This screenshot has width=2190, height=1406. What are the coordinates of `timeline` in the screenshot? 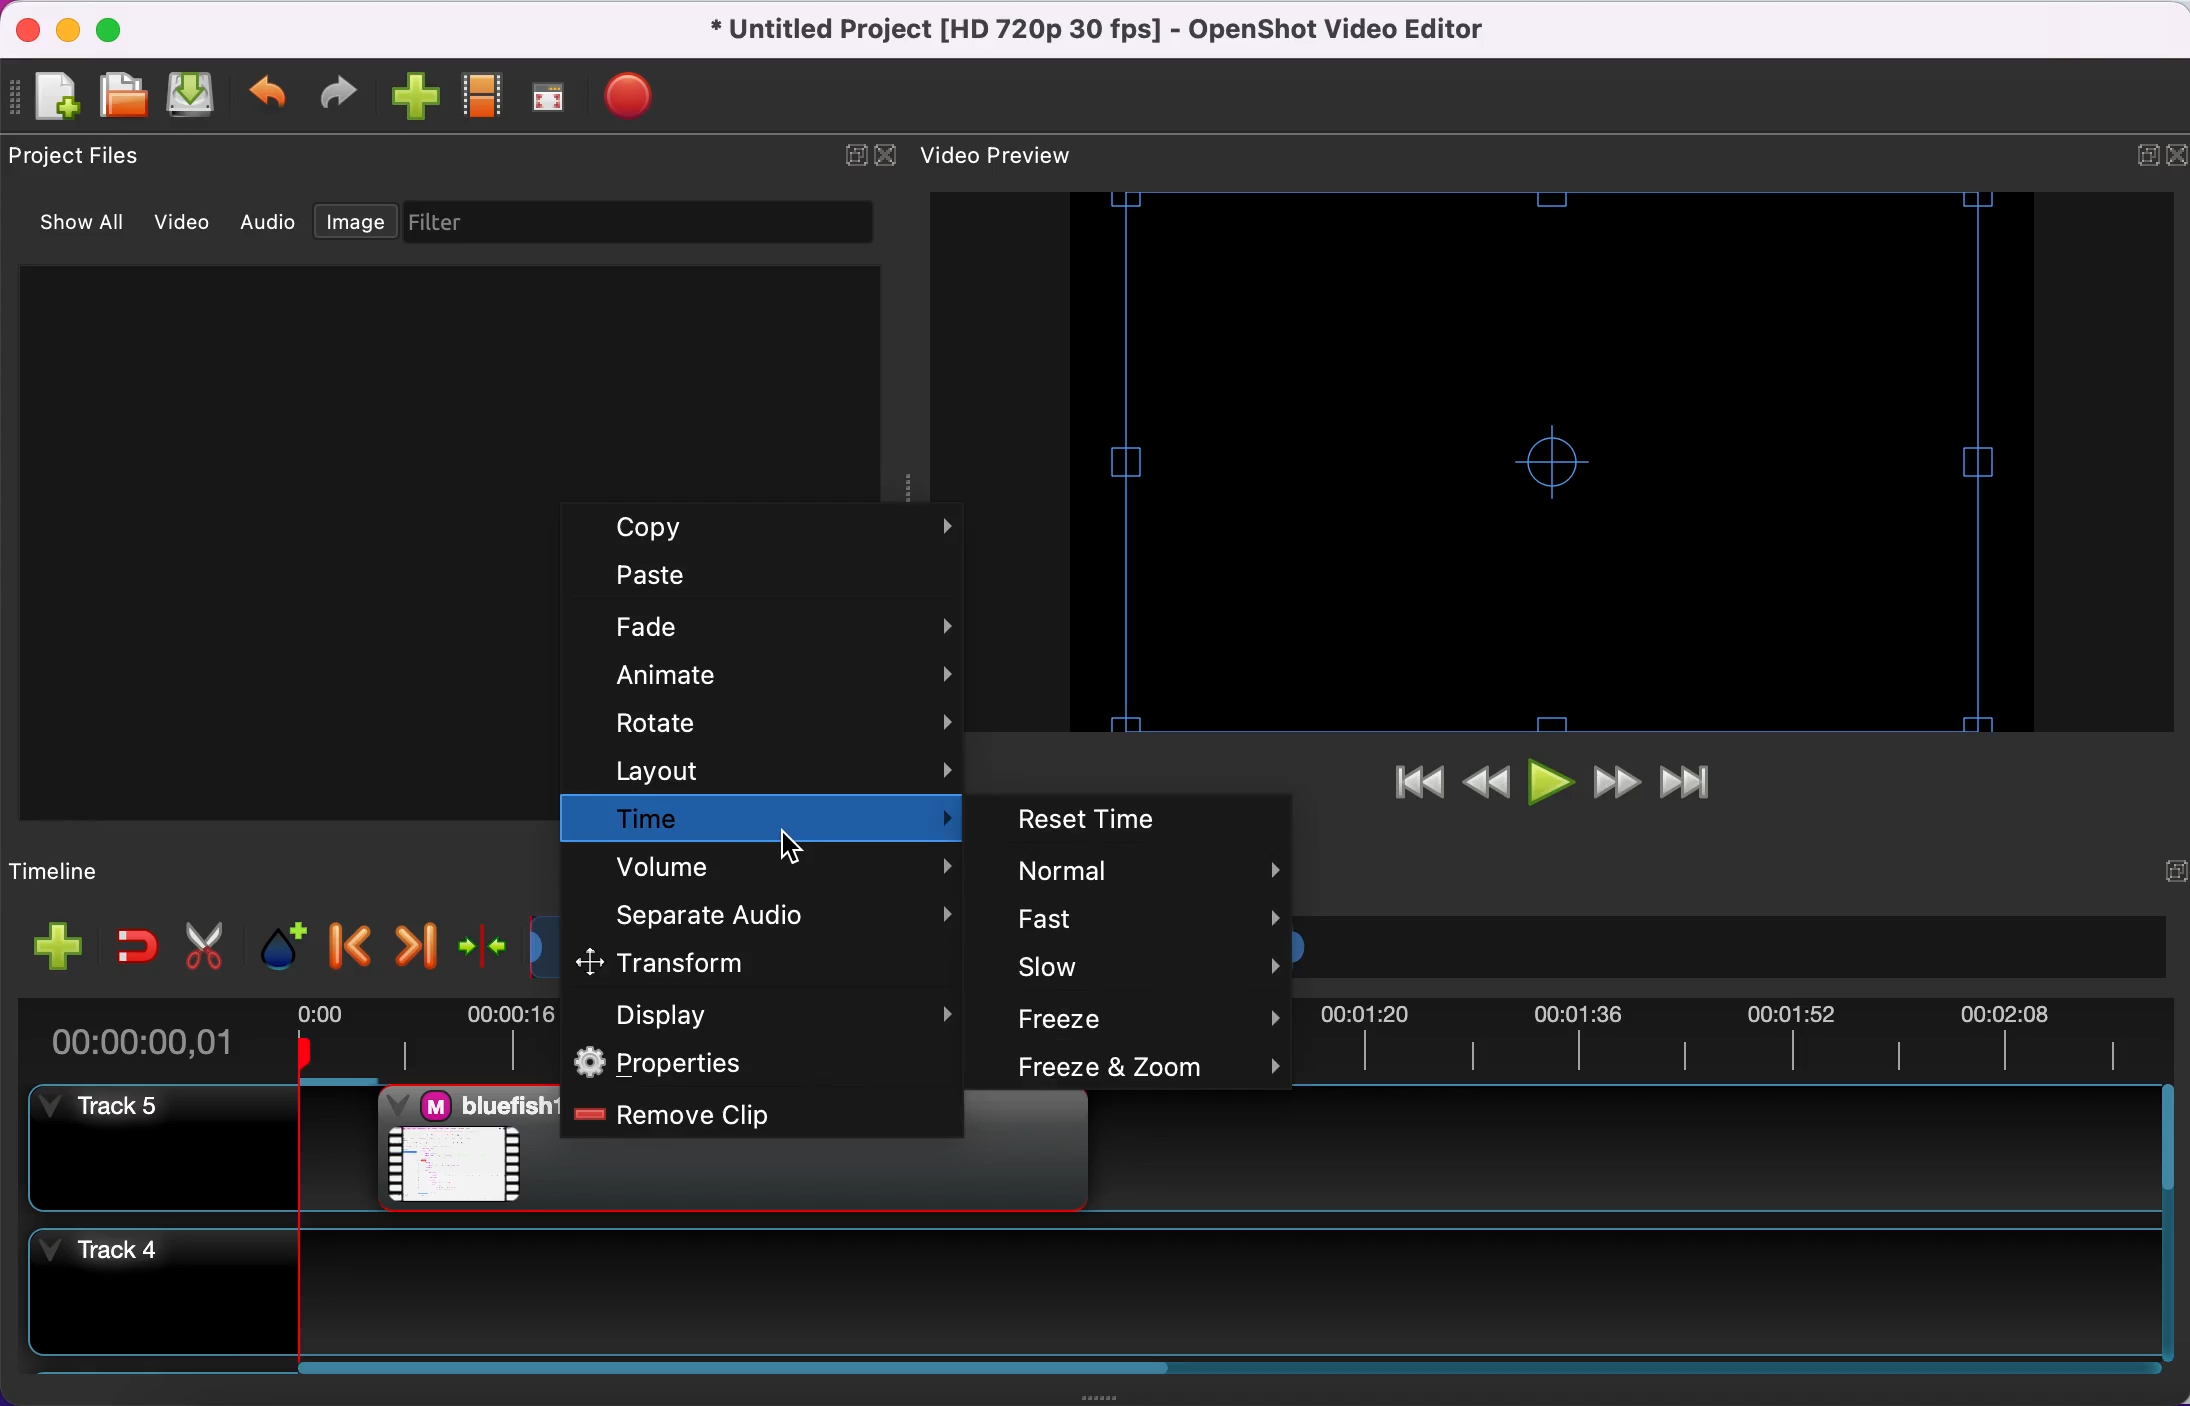 It's located at (77, 868).